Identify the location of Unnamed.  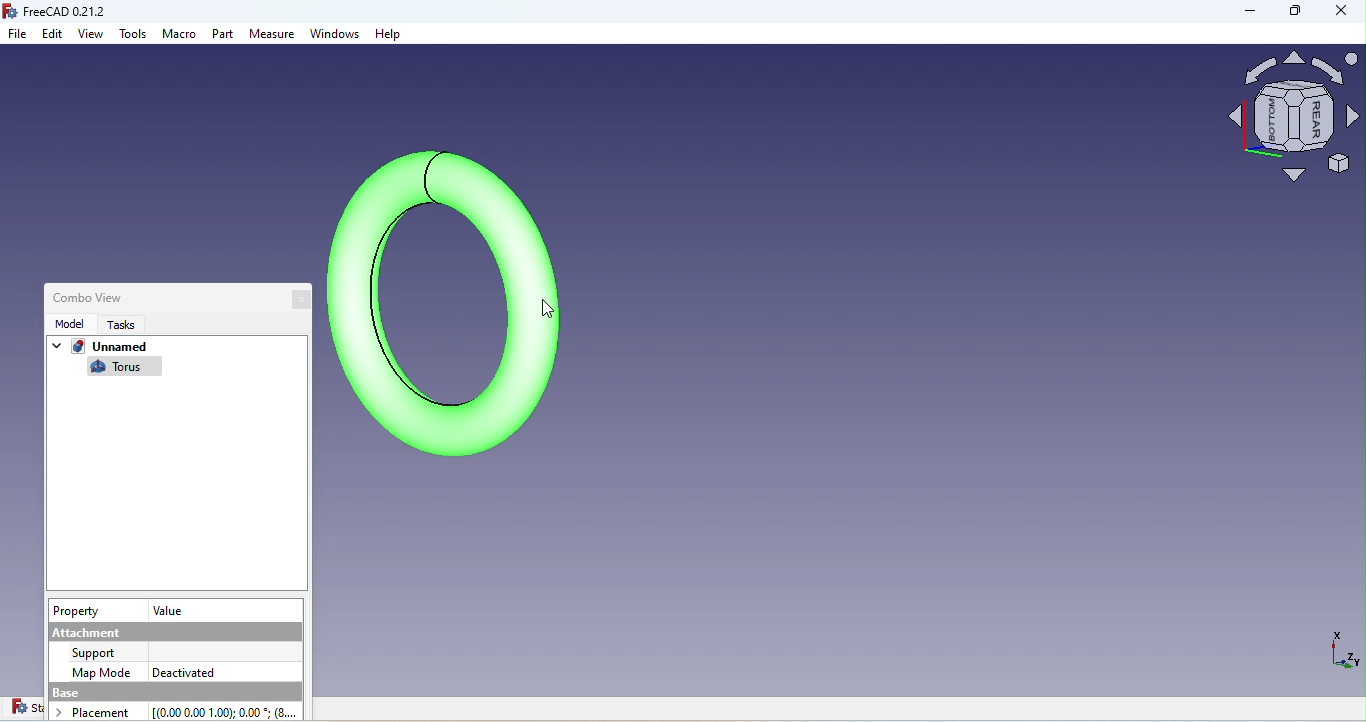
(99, 350).